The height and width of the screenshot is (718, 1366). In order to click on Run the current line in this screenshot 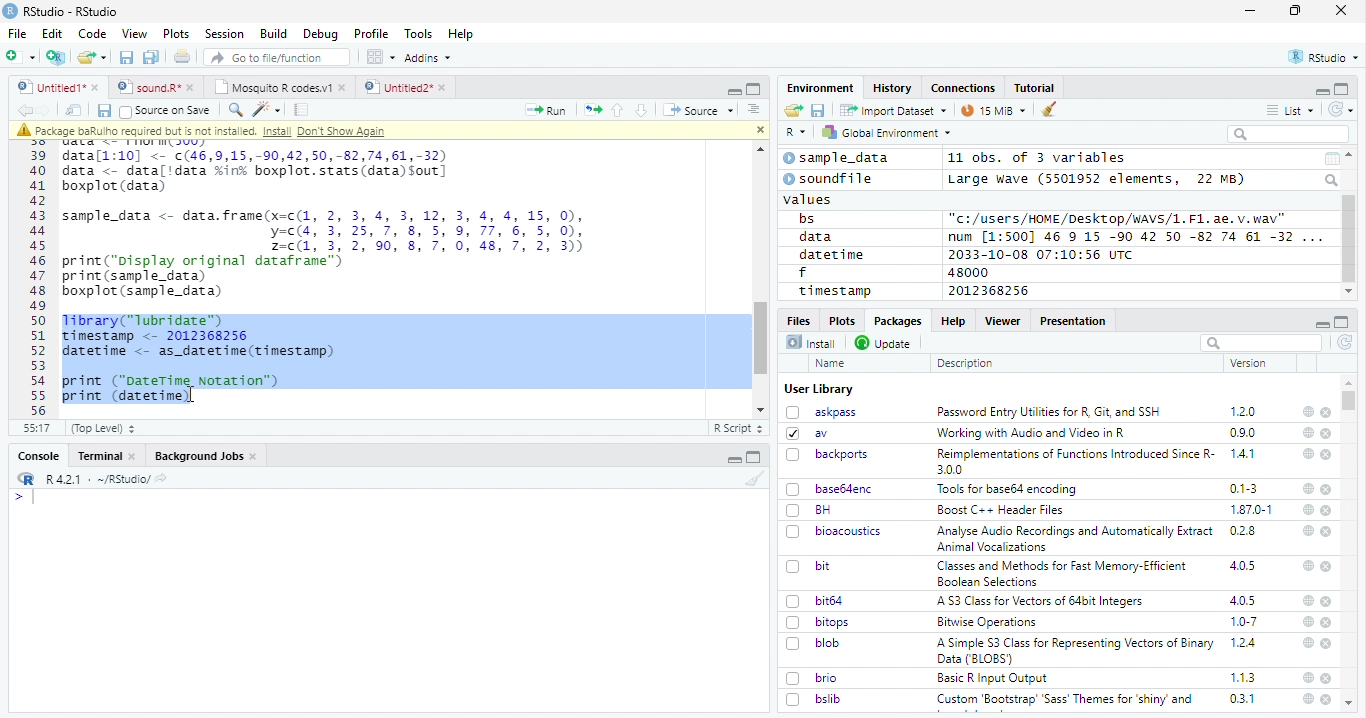, I will do `click(546, 110)`.